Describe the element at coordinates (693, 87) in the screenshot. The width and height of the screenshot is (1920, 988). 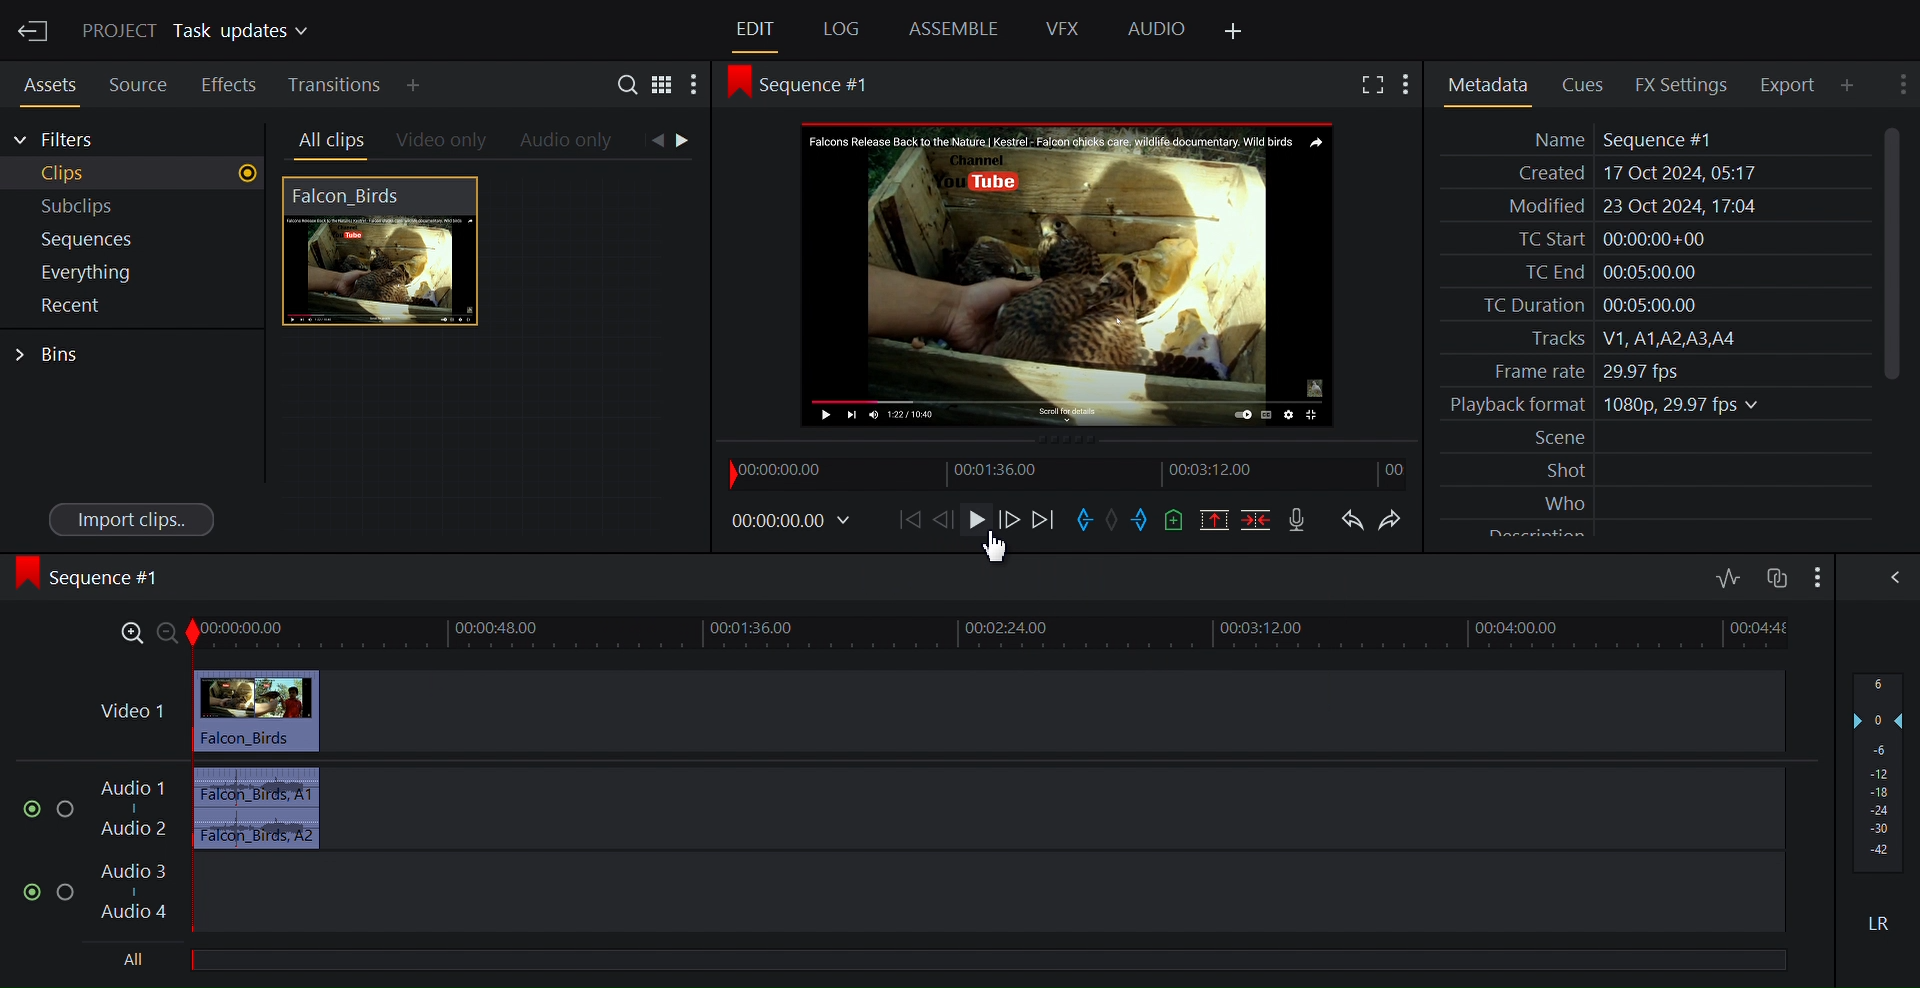
I see `Show settings menu` at that location.